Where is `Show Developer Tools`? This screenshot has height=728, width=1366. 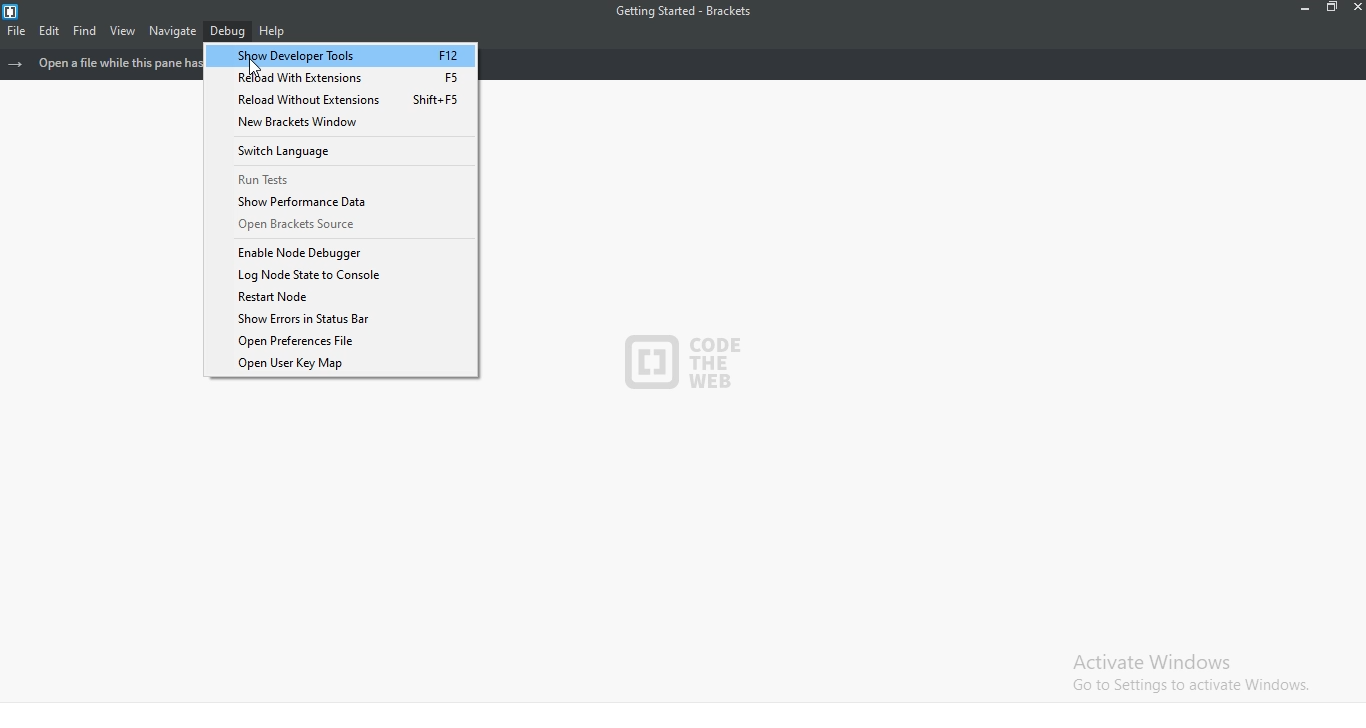
Show Developer Tools is located at coordinates (342, 52).